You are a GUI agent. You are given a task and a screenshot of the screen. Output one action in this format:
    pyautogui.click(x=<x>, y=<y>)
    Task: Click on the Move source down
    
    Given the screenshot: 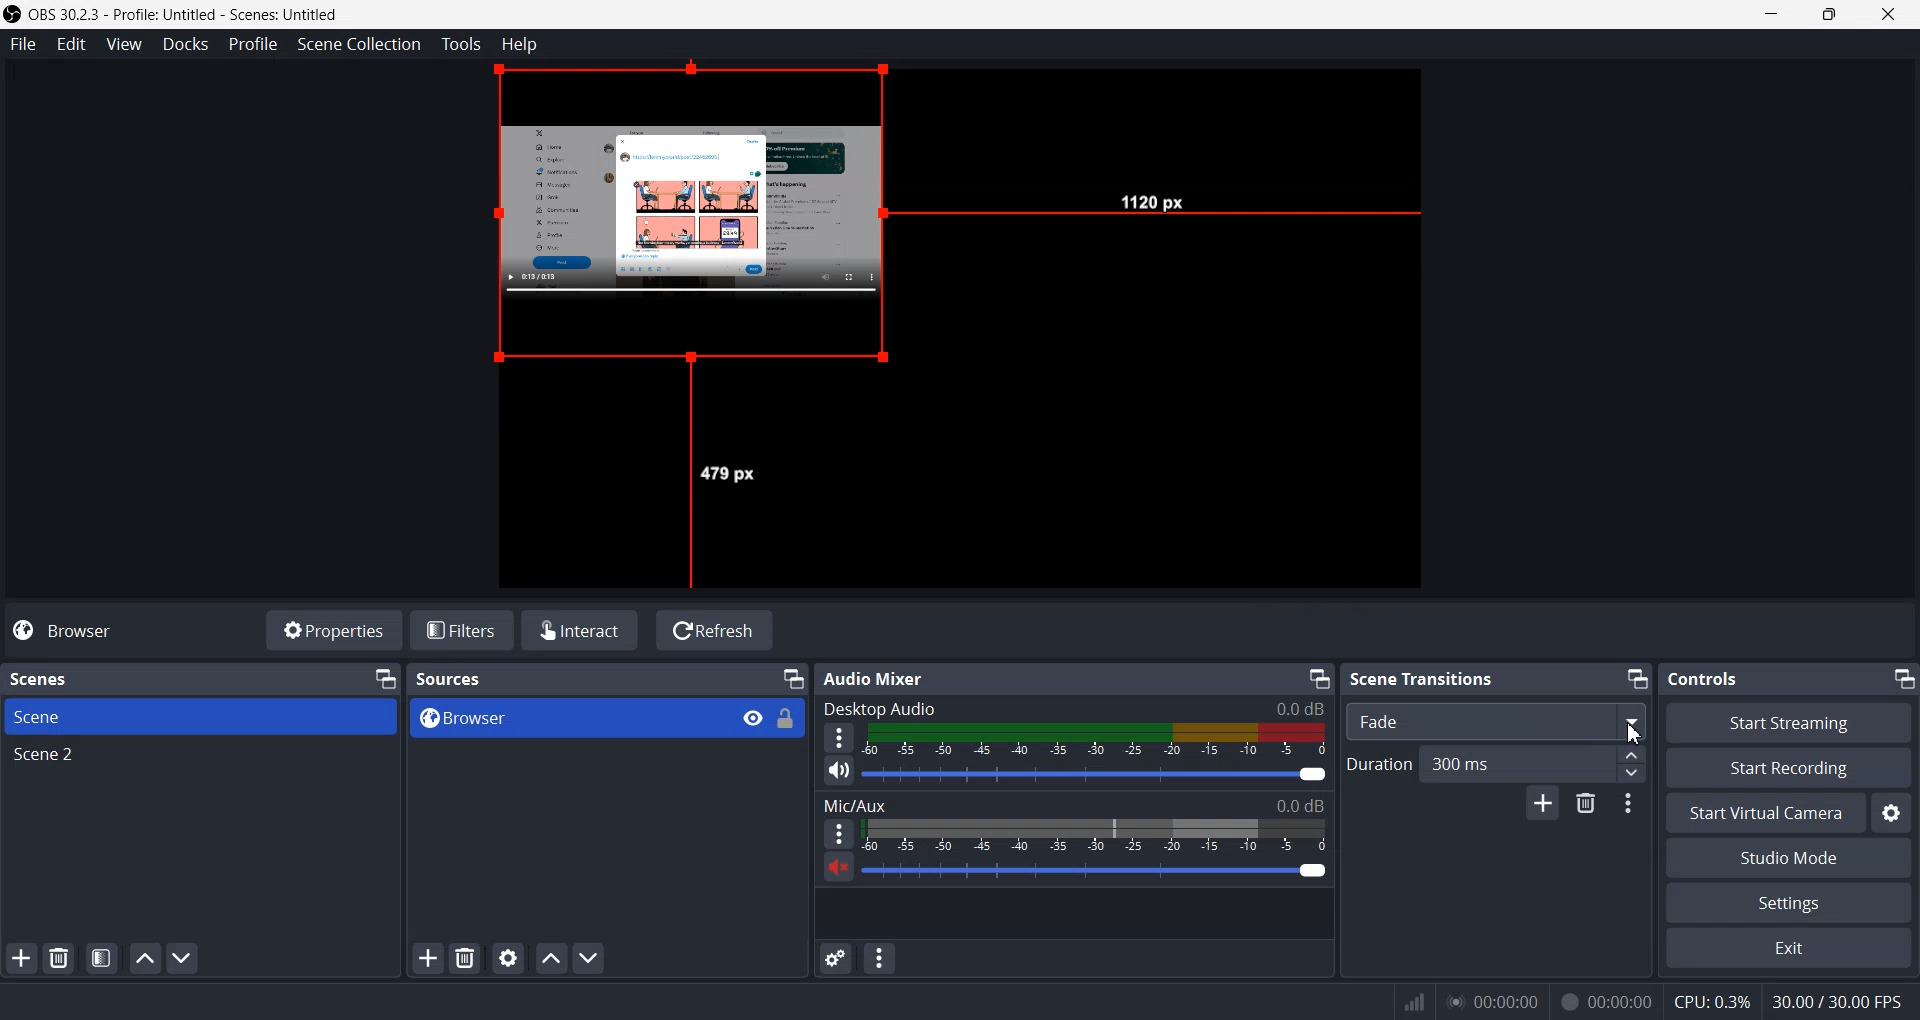 What is the action you would take?
    pyautogui.click(x=589, y=958)
    